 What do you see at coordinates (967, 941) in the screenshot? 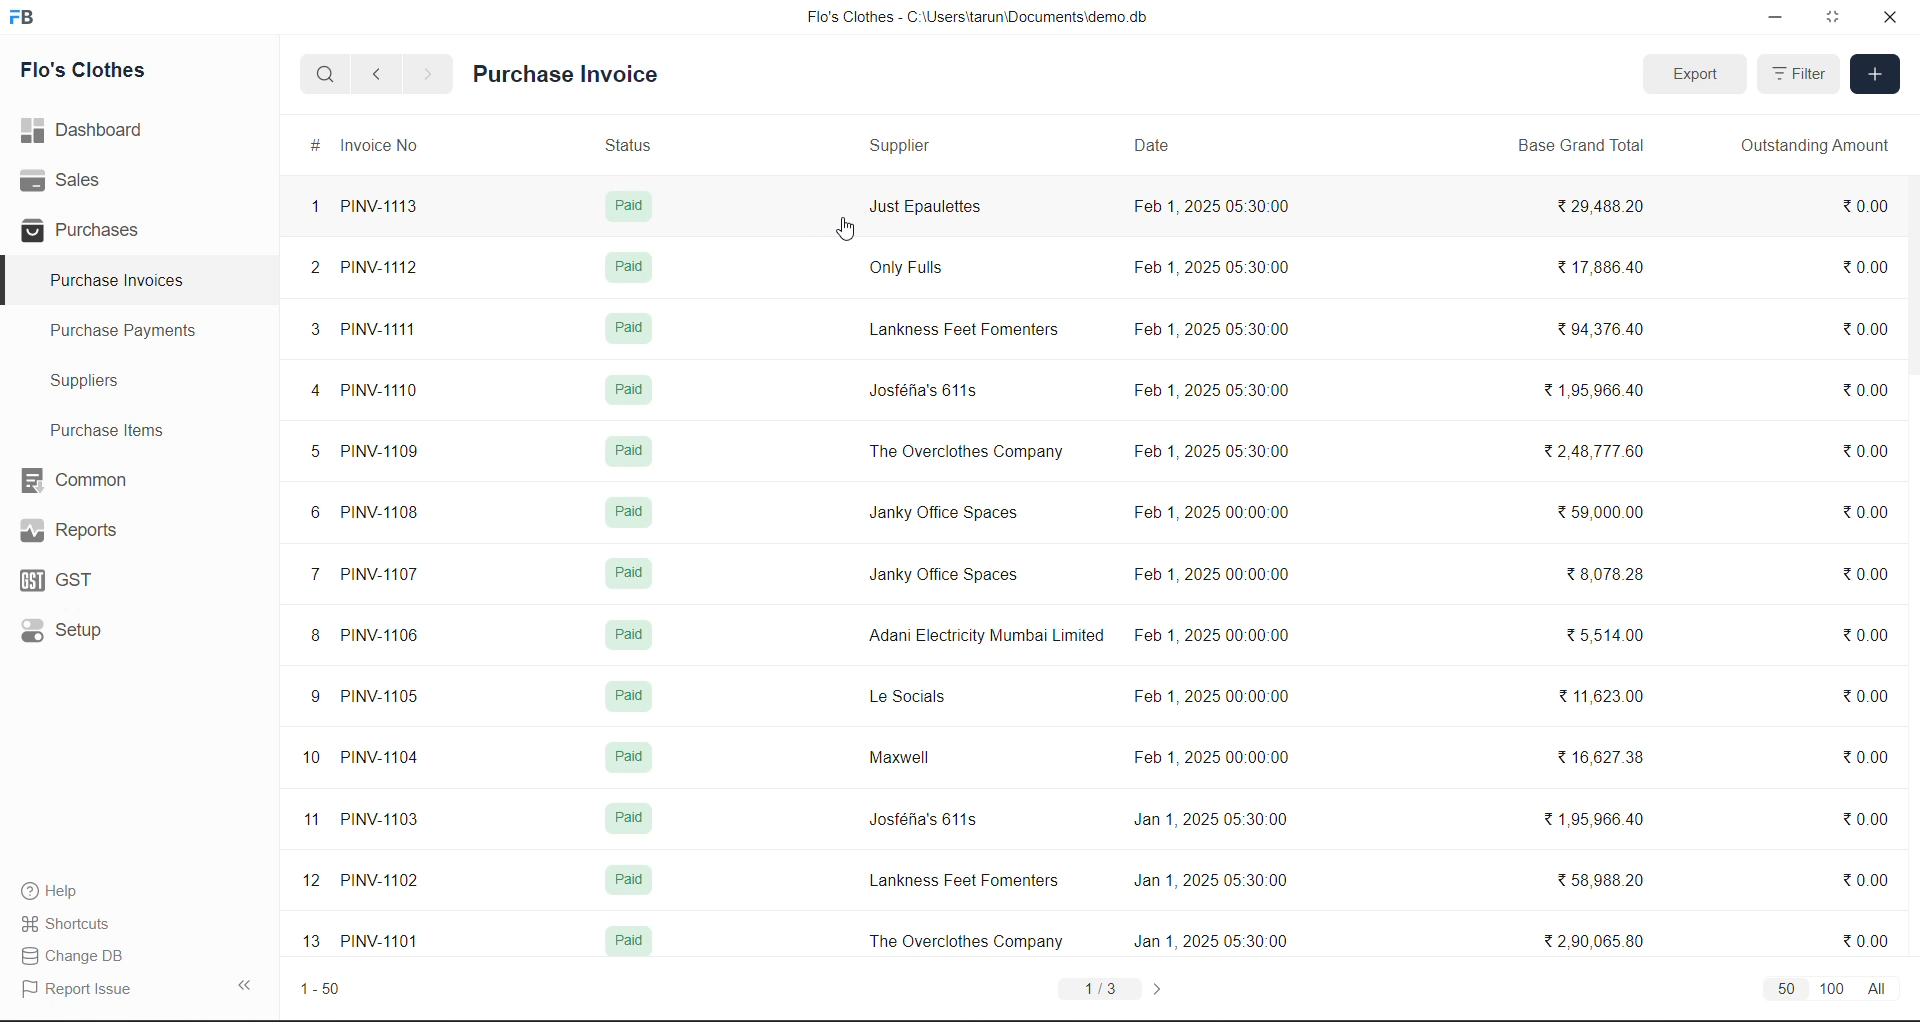
I see `The Overclothes Company` at bounding box center [967, 941].